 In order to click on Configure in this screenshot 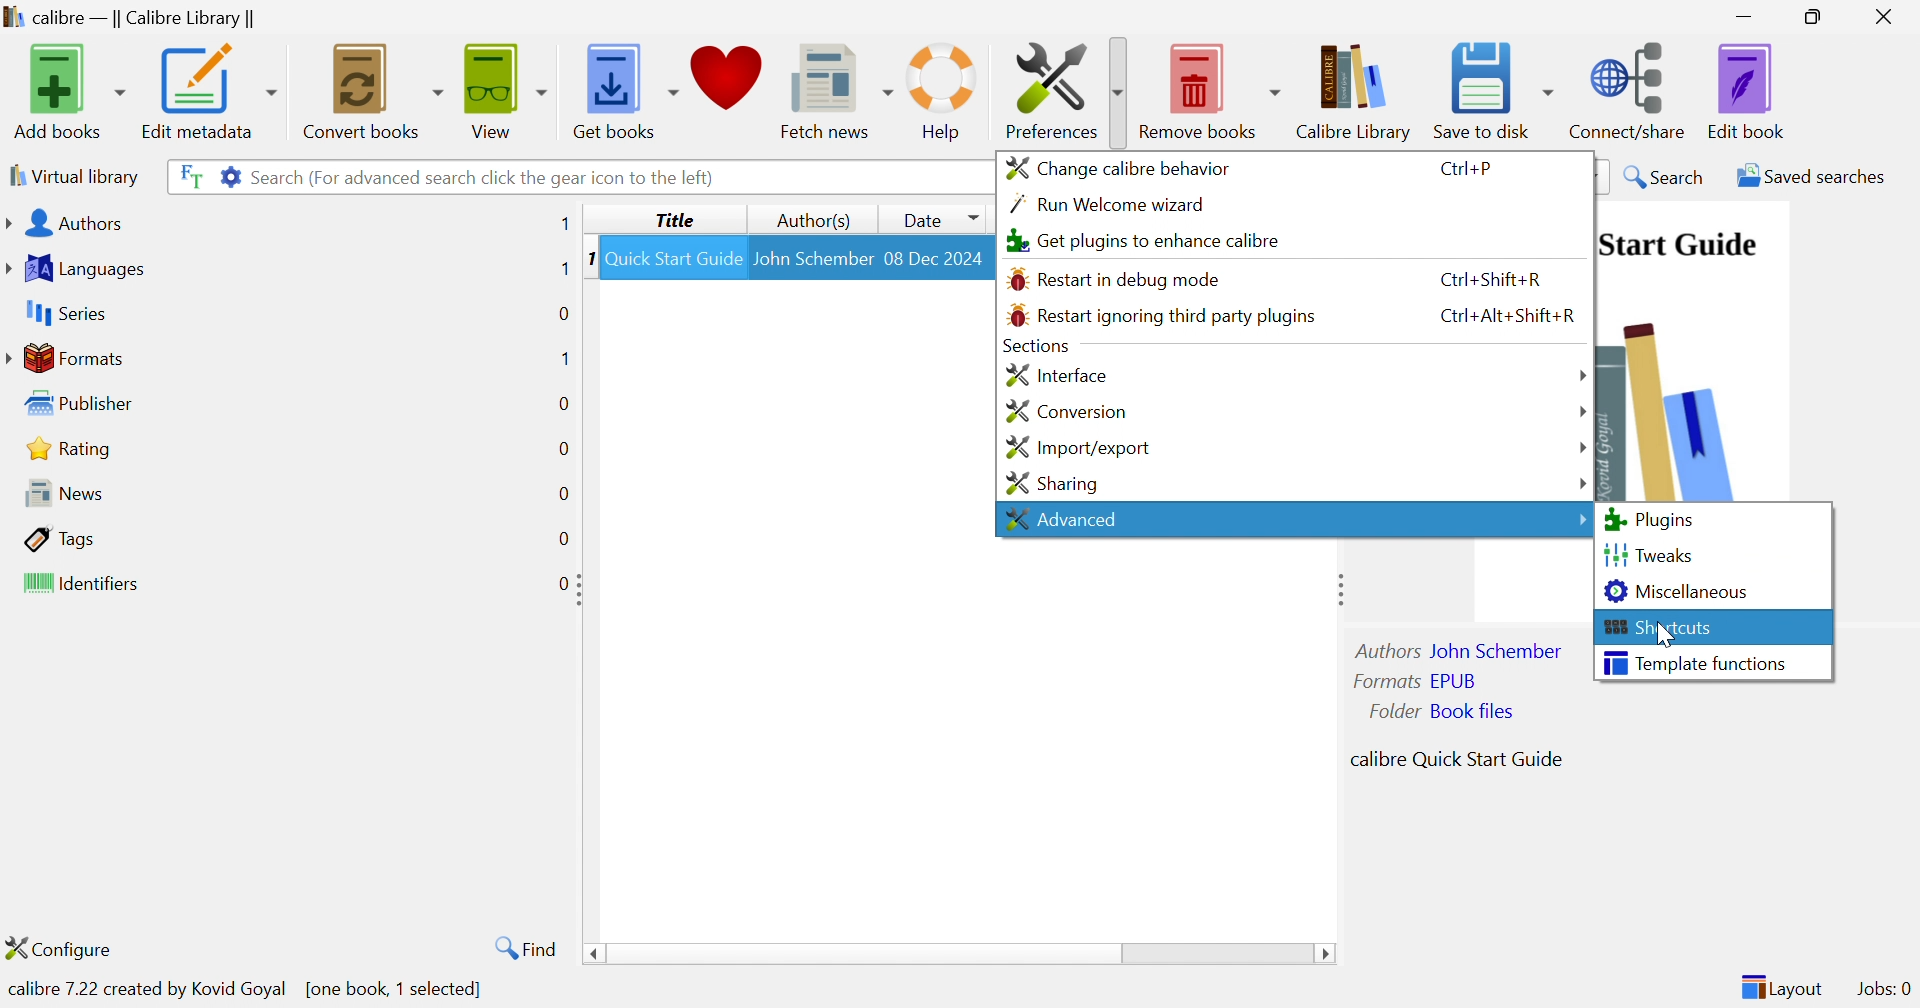, I will do `click(67, 948)`.